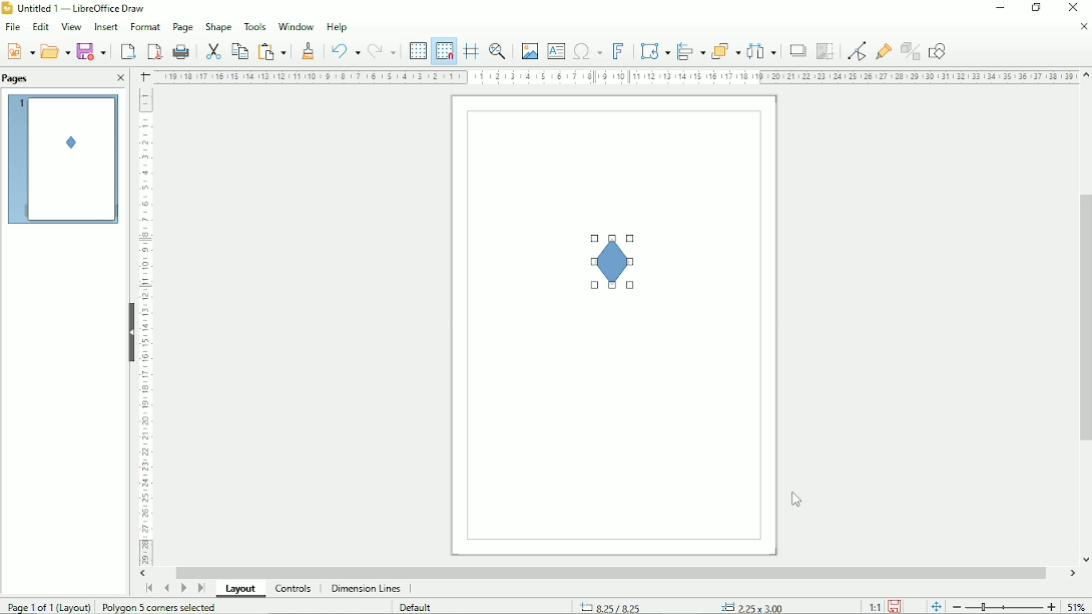  Describe the element at coordinates (182, 27) in the screenshot. I see `Page` at that location.